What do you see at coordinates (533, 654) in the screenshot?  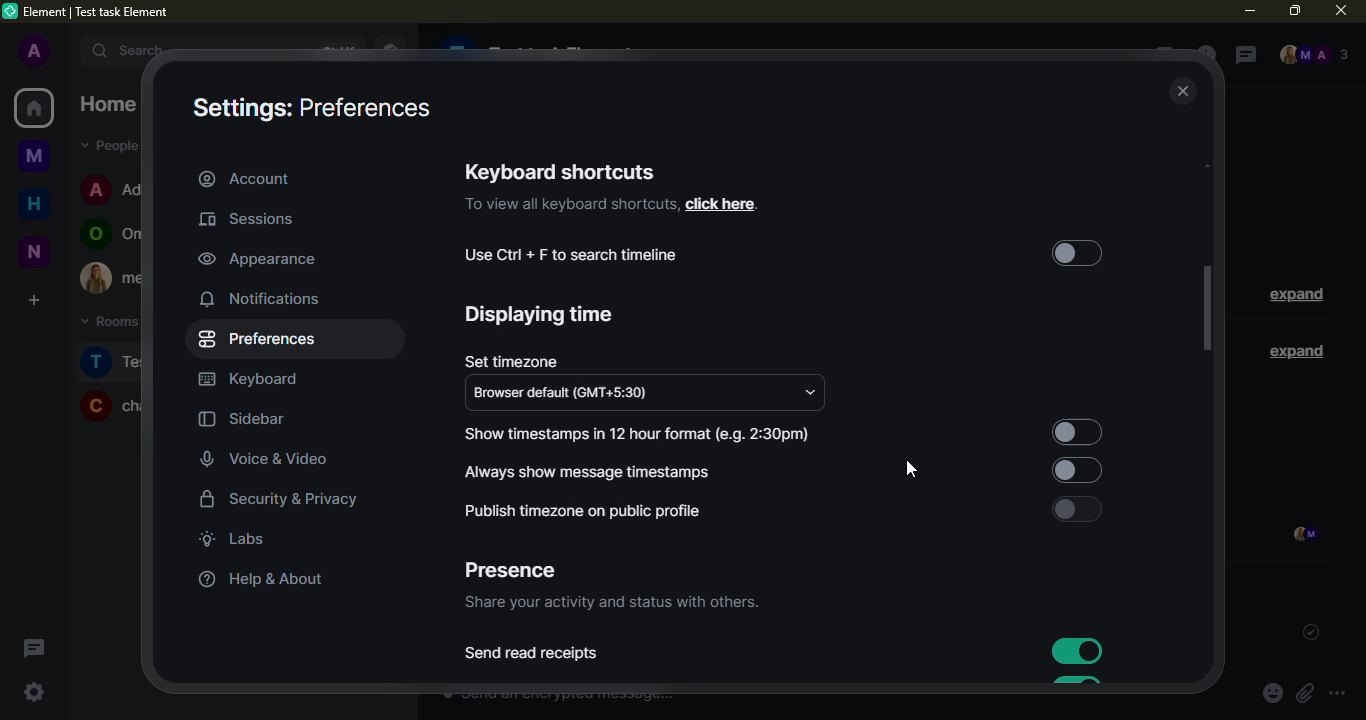 I see `send read receipts` at bounding box center [533, 654].